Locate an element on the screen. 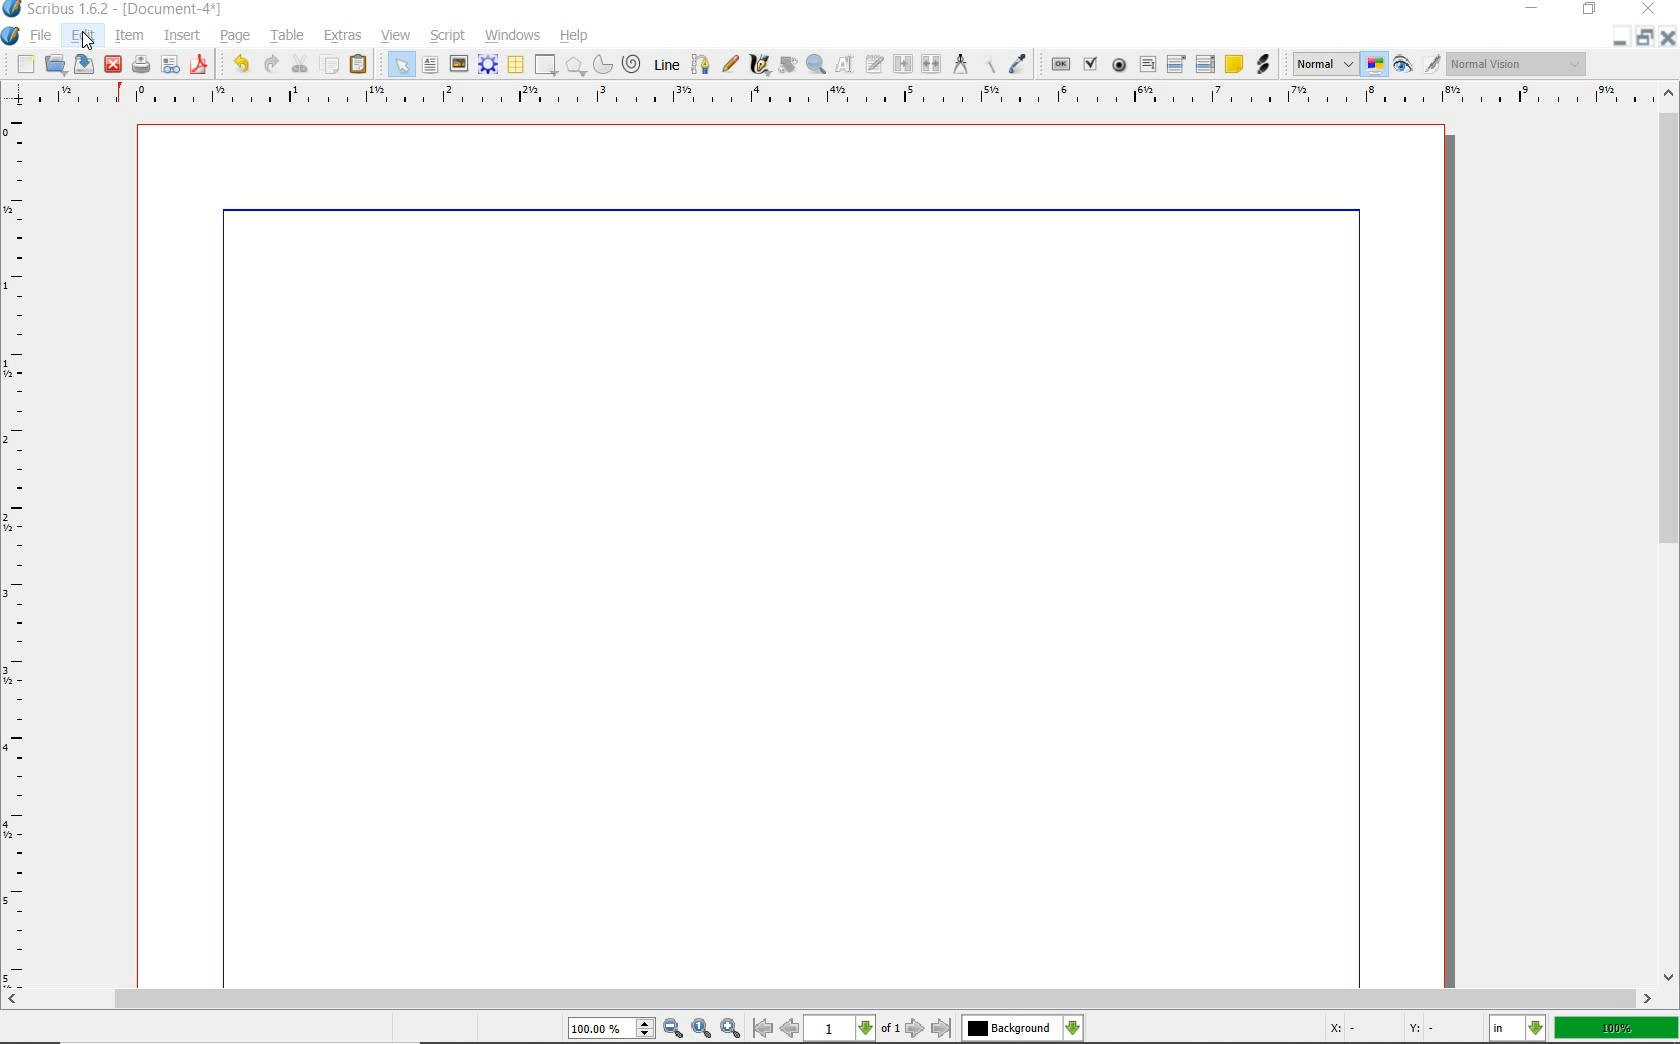 This screenshot has width=1680, height=1044. close is located at coordinates (113, 63).